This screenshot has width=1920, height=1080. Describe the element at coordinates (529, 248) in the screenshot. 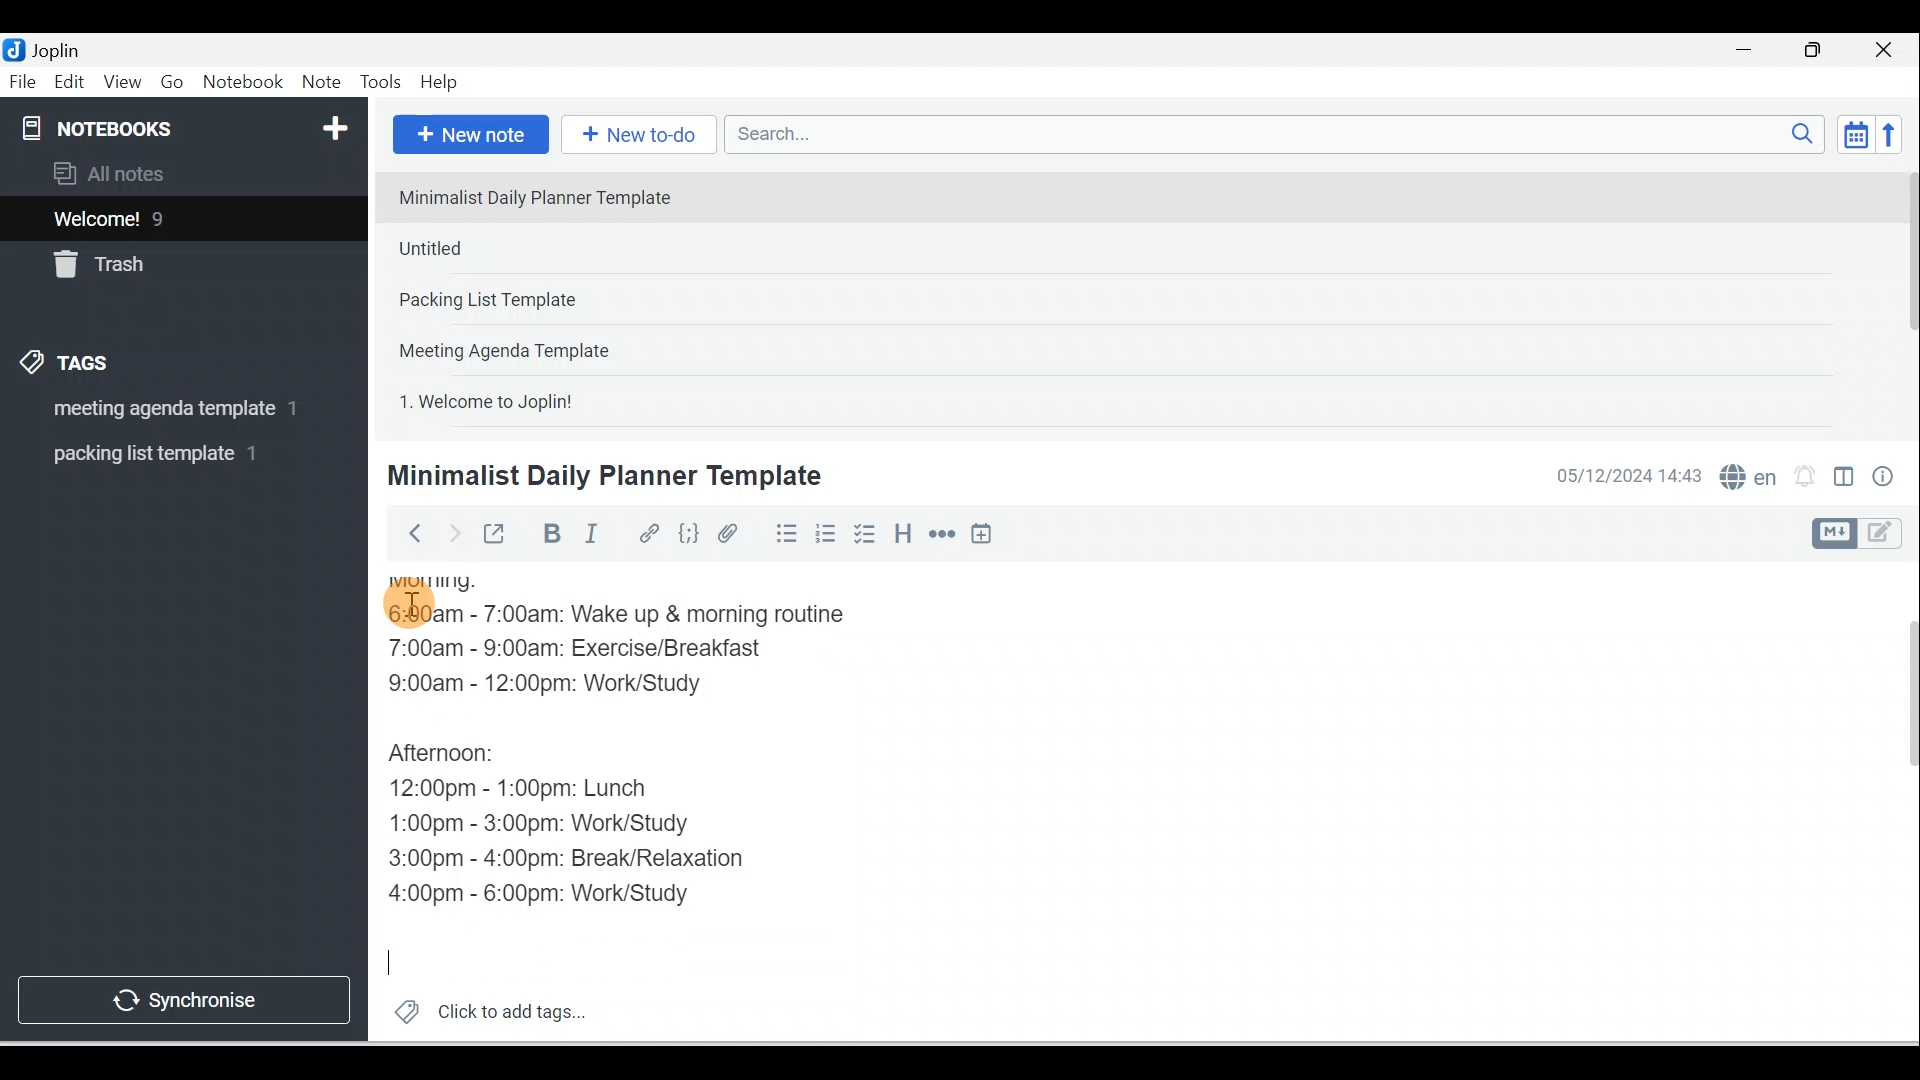

I see `Note 2` at that location.